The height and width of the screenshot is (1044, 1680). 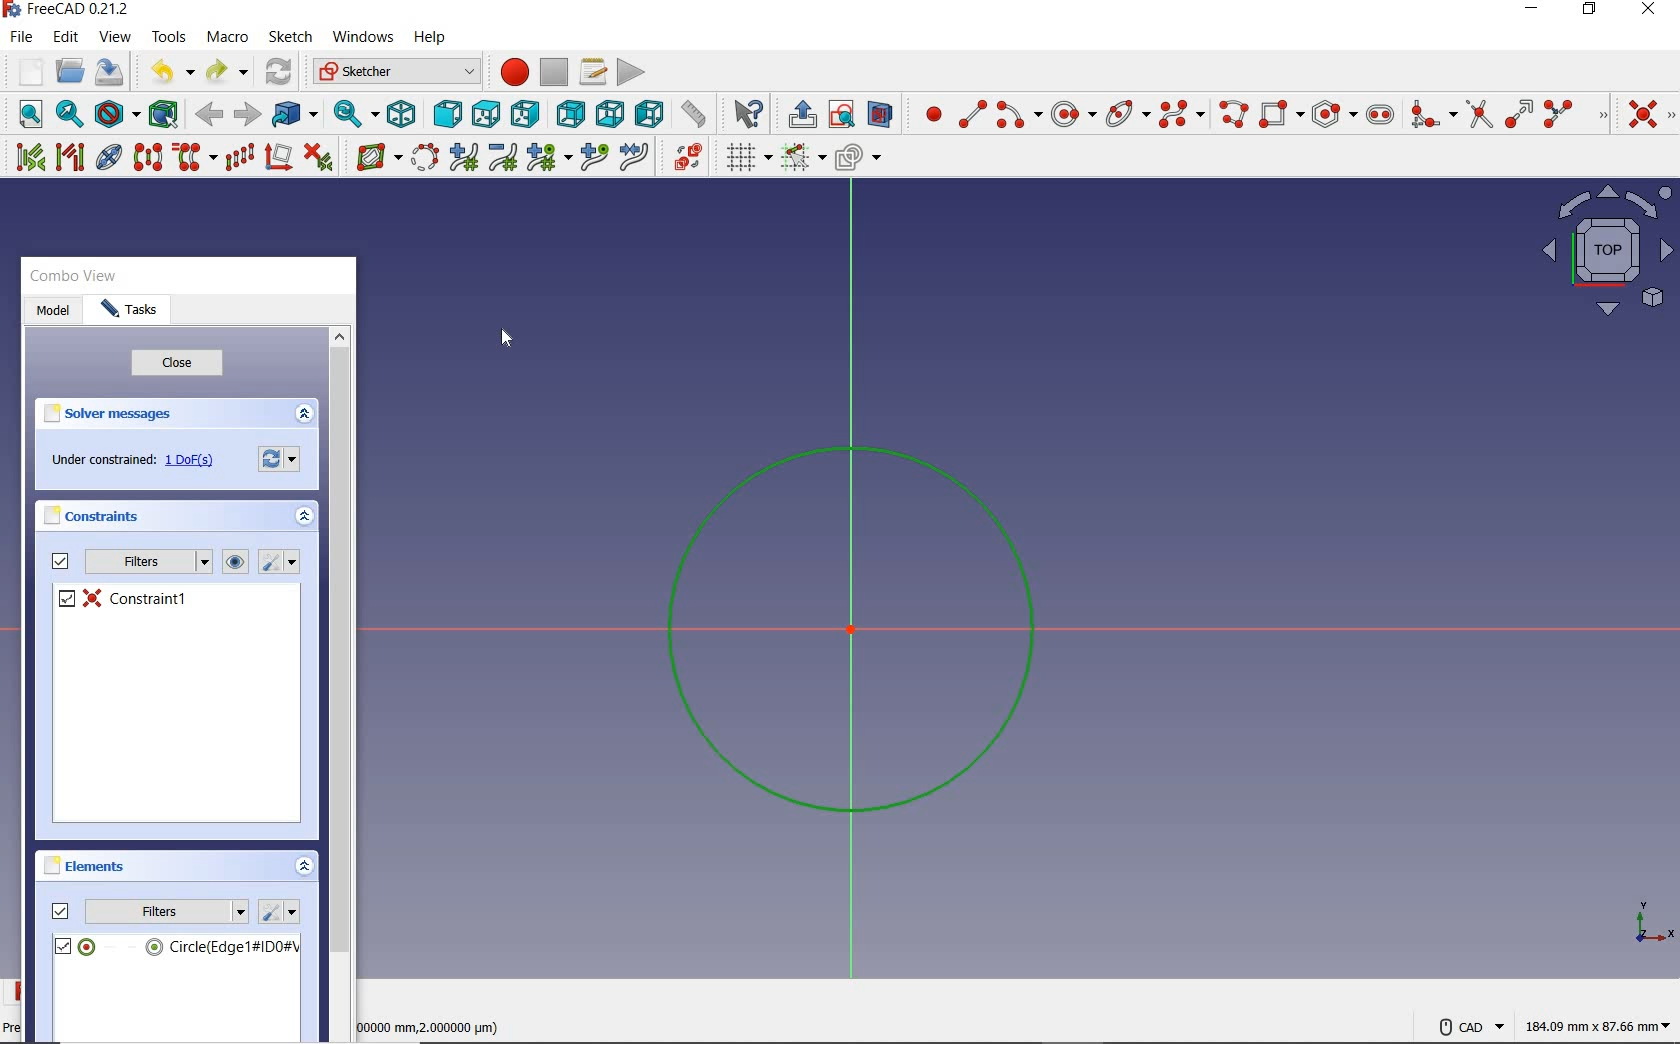 What do you see at coordinates (278, 158) in the screenshot?
I see `remove axes alignment` at bounding box center [278, 158].